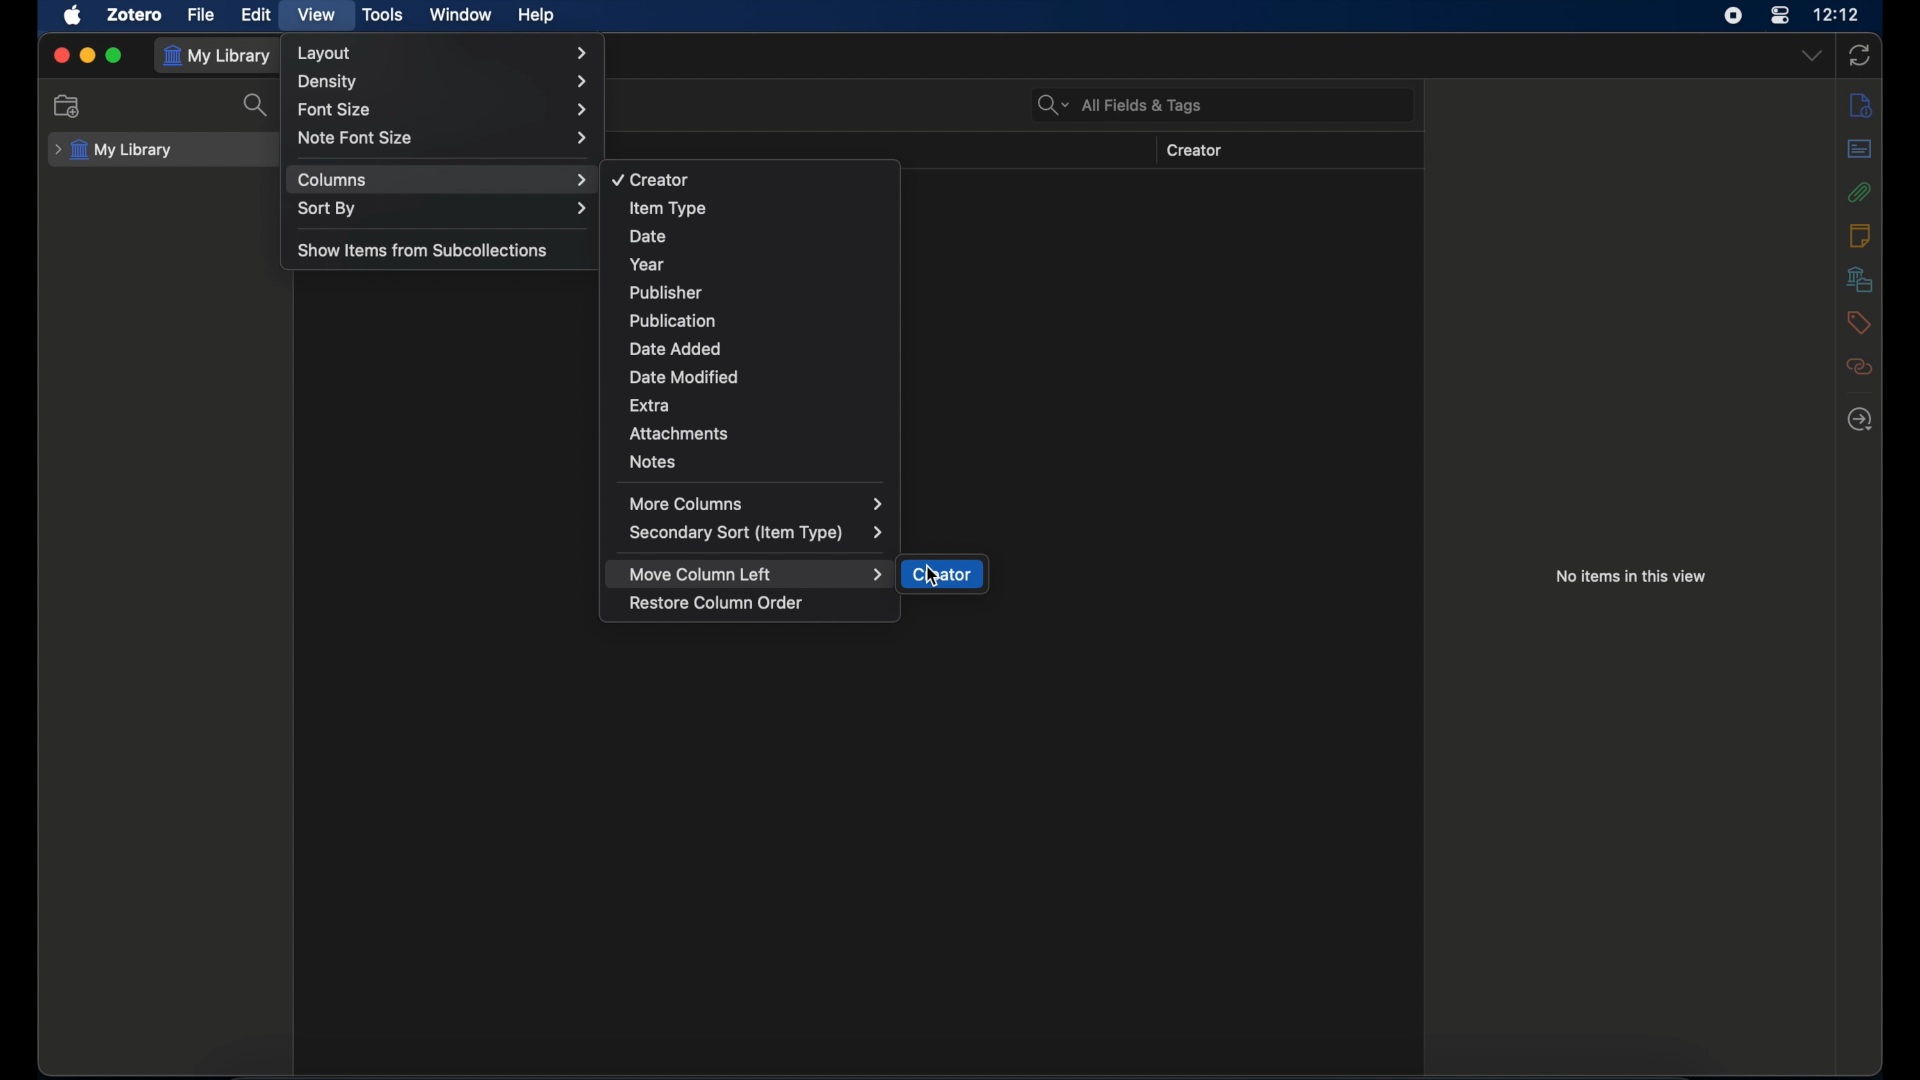 This screenshot has width=1920, height=1080. What do you see at coordinates (757, 503) in the screenshot?
I see `more columns` at bounding box center [757, 503].